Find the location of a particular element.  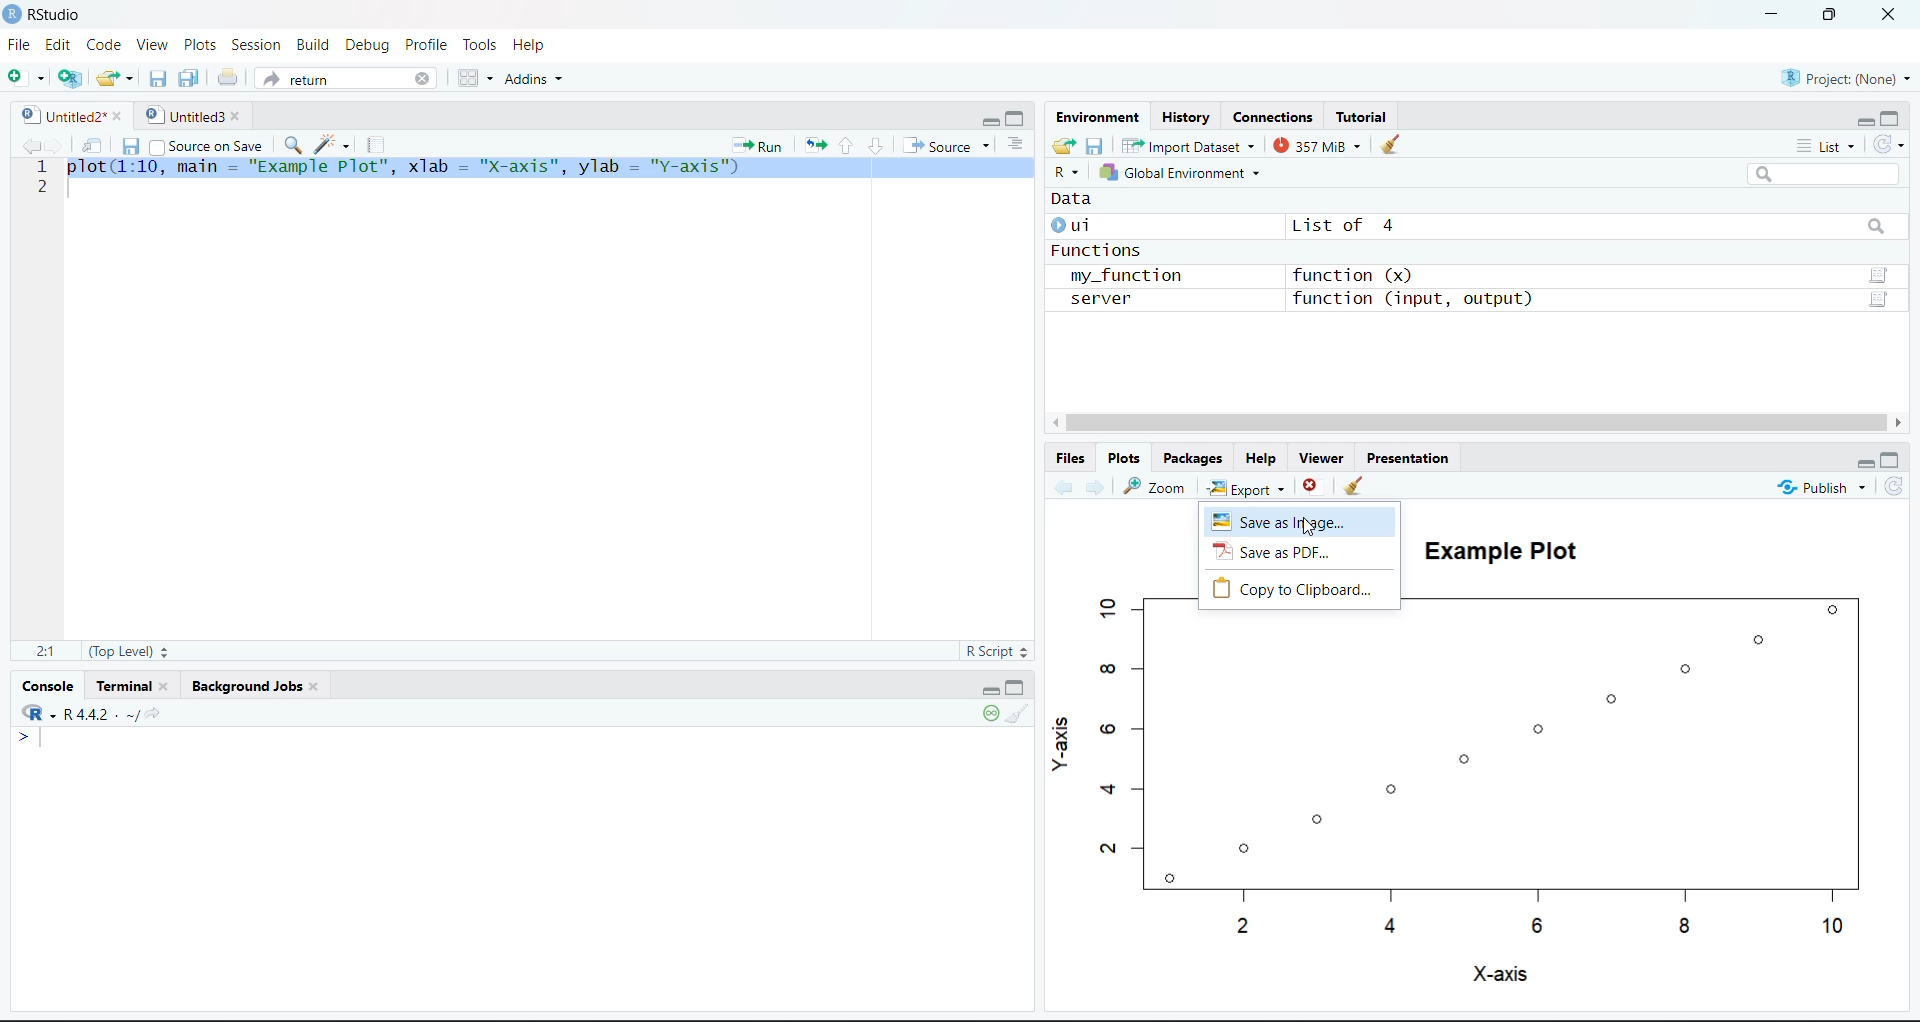

Build is located at coordinates (312, 43).